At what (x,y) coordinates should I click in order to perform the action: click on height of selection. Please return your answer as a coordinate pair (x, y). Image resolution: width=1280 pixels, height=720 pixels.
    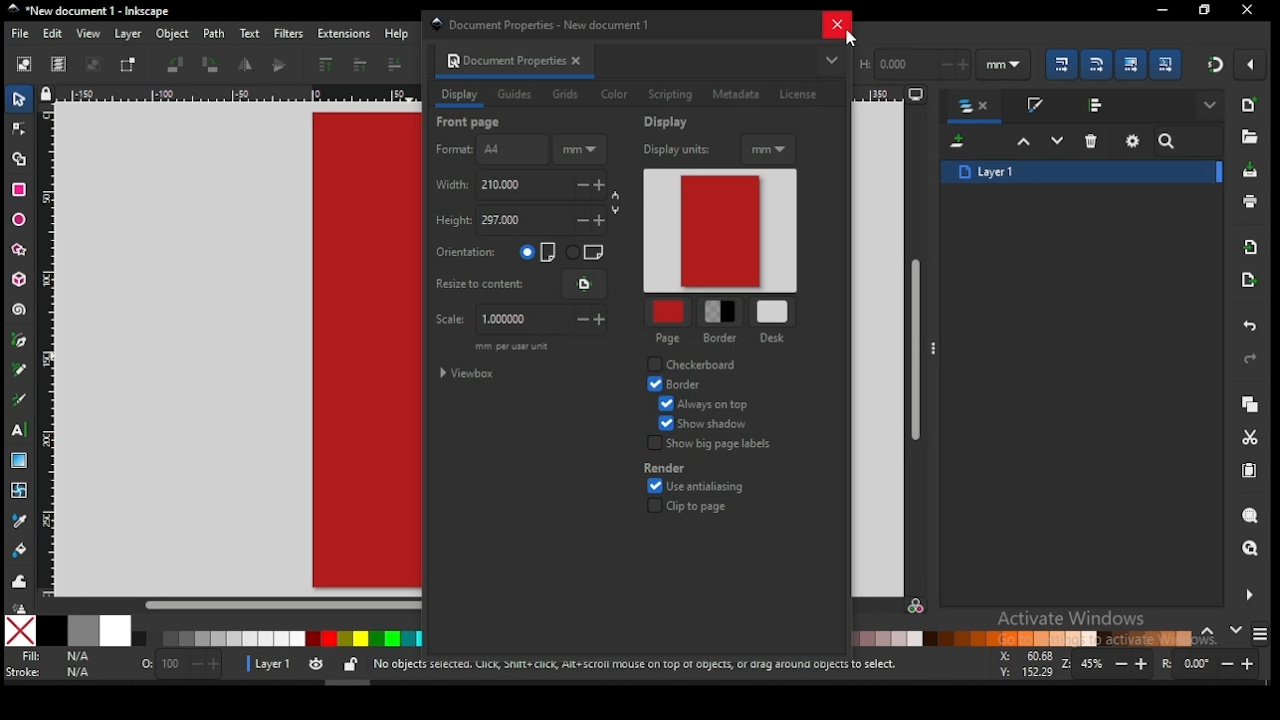
    Looking at the image, I should click on (913, 62).